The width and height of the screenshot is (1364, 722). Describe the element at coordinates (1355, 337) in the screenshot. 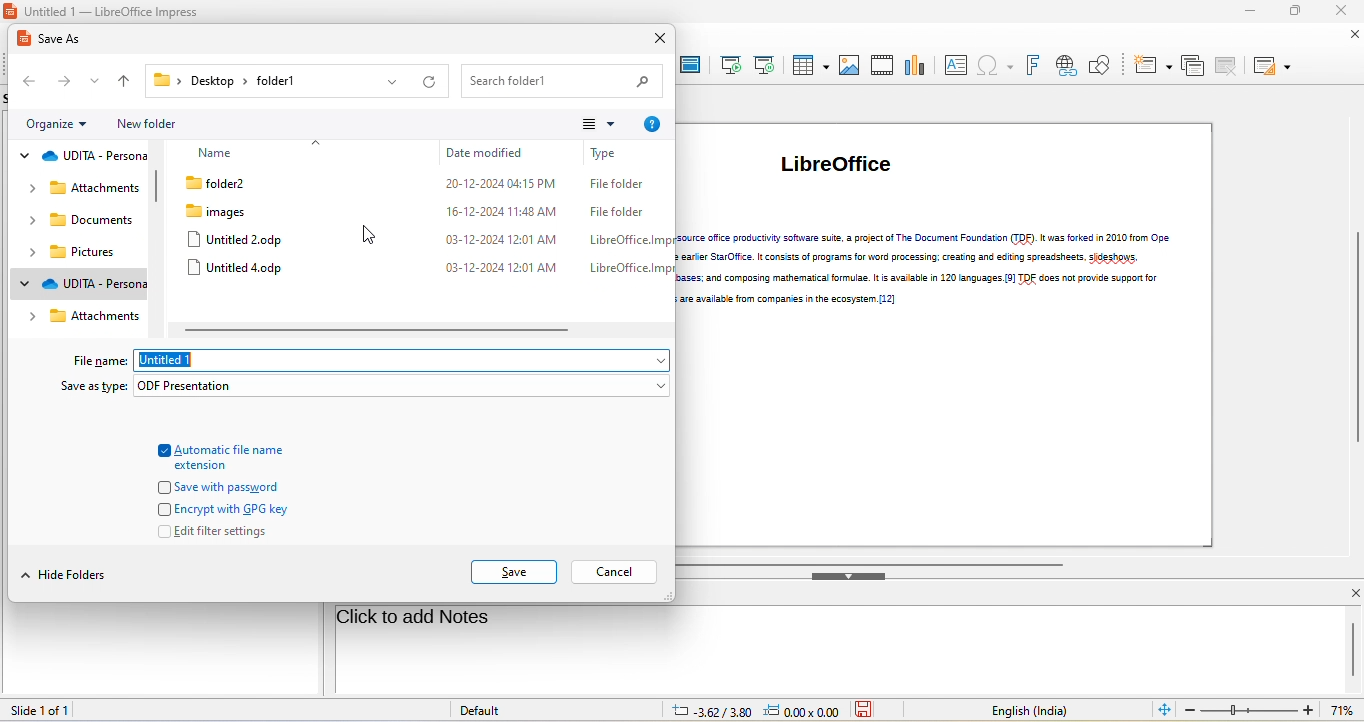

I see `vertical scroll bar` at that location.